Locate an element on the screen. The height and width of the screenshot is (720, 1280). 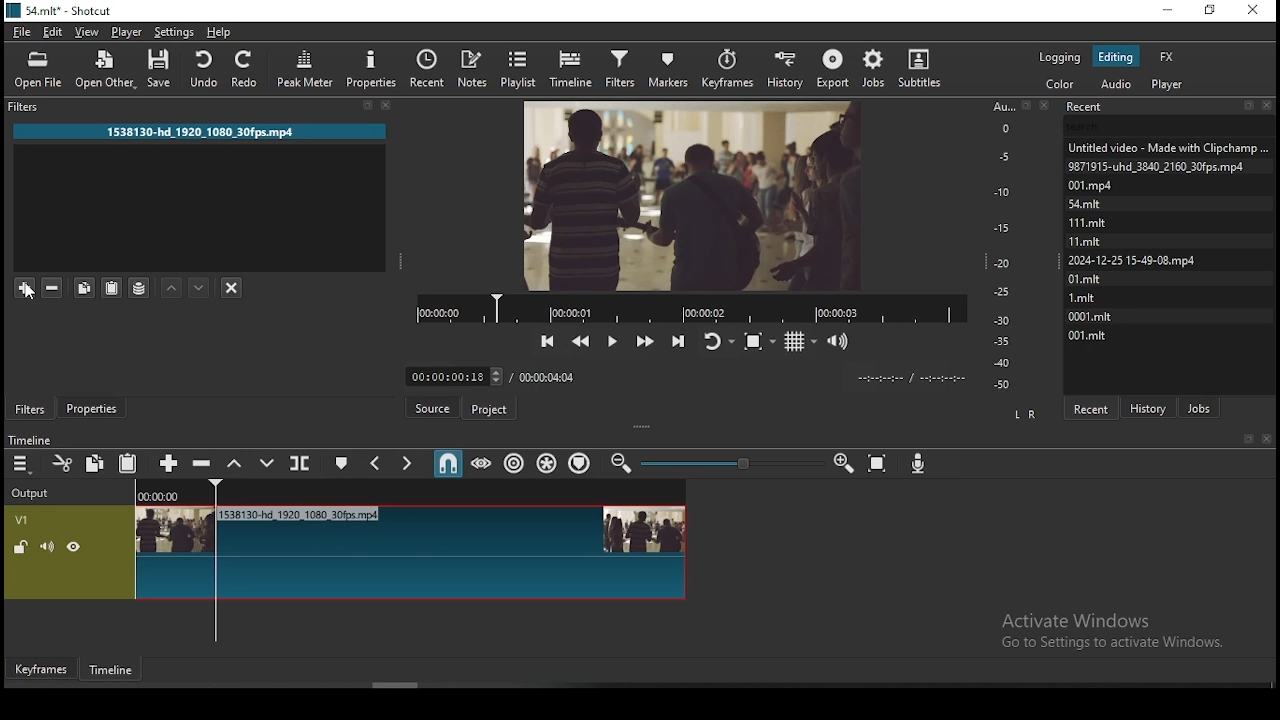
play/pause is located at coordinates (611, 343).